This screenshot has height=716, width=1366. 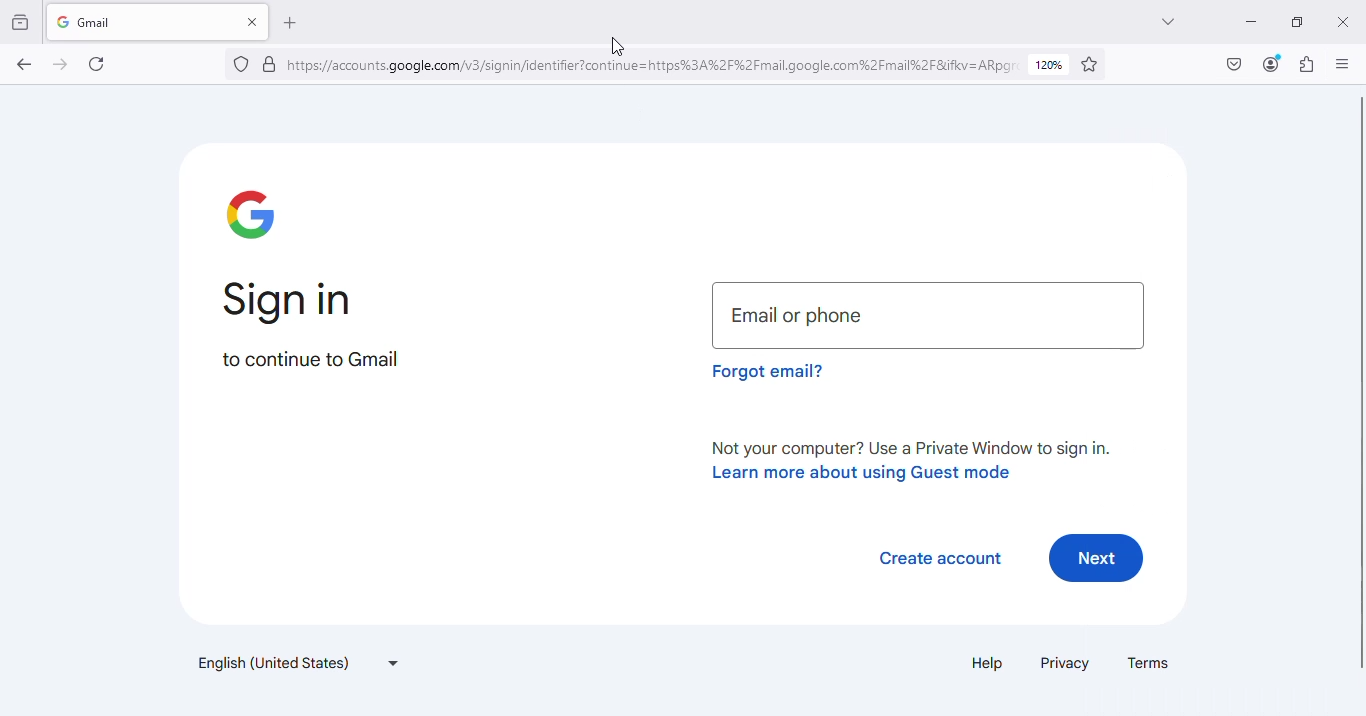 What do you see at coordinates (653, 64) in the screenshot?
I see `link` at bounding box center [653, 64].